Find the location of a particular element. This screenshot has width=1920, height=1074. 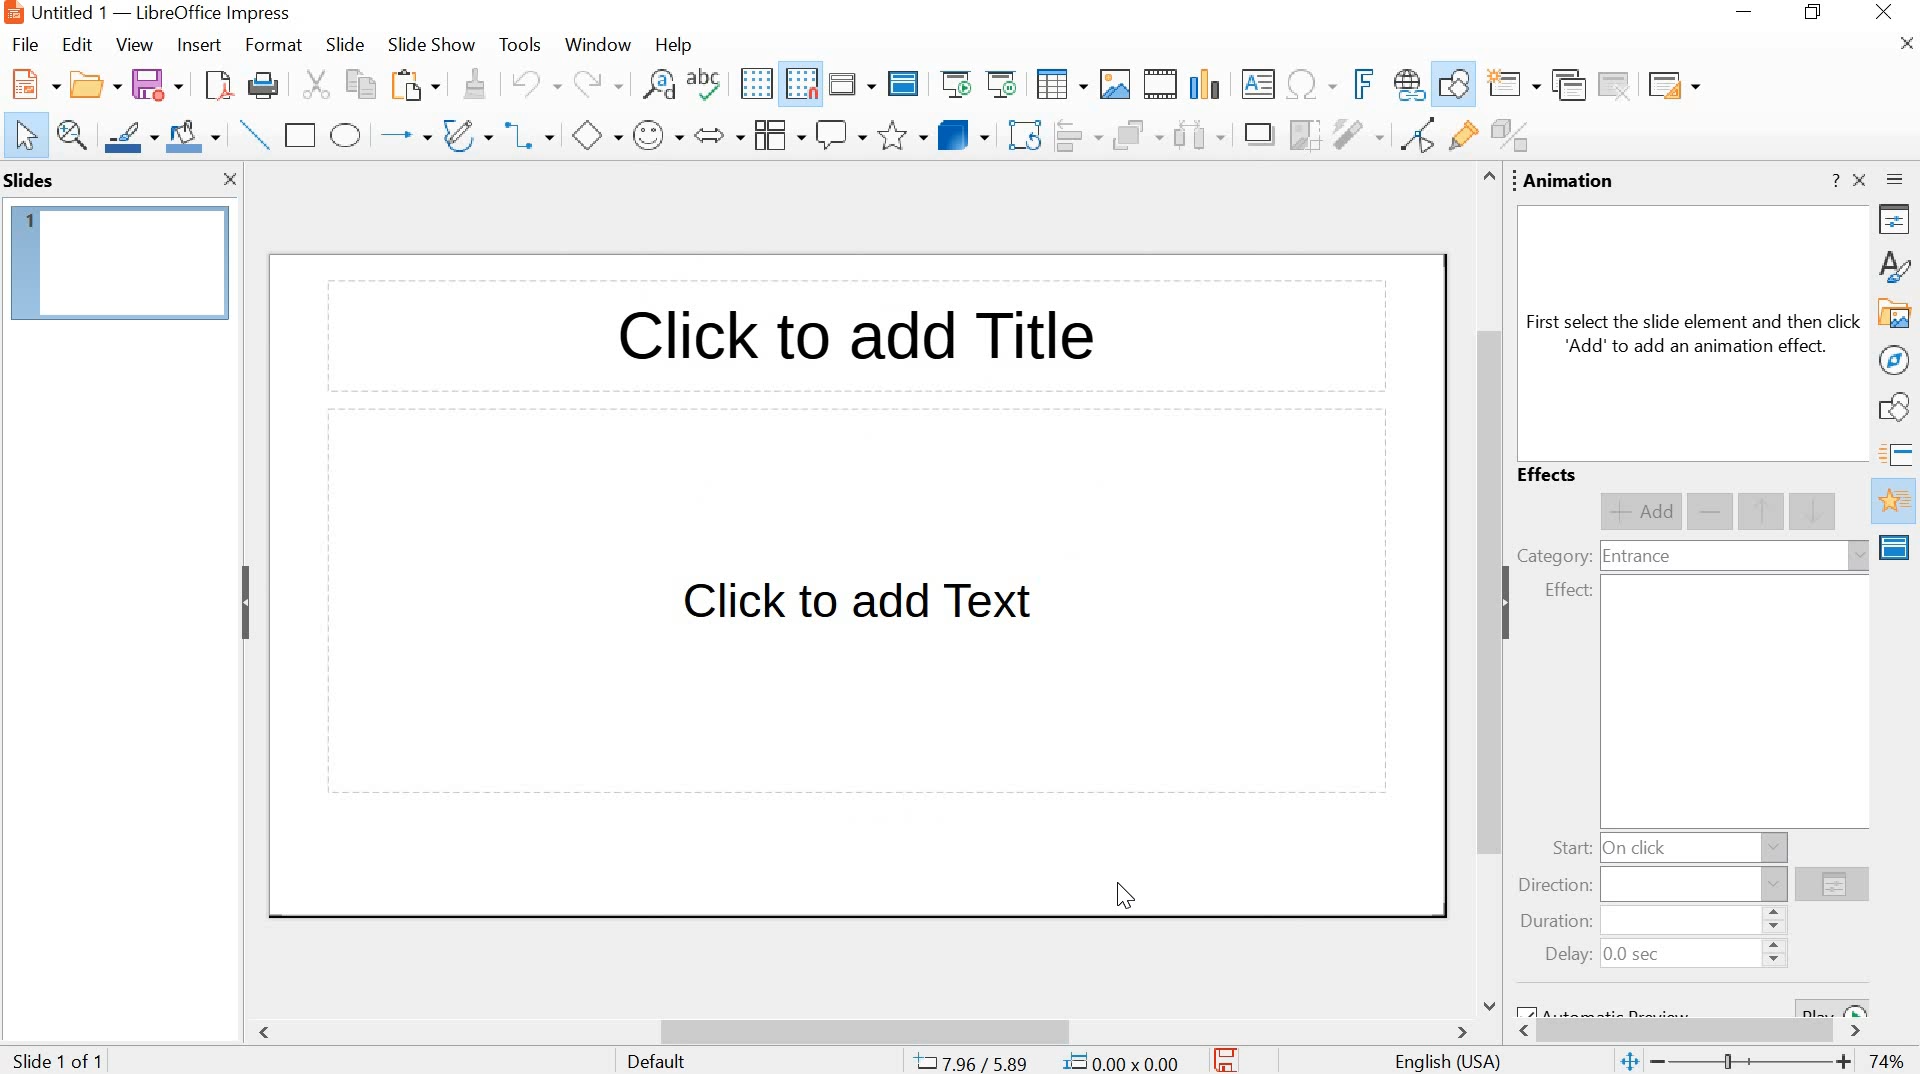

insert special character is located at coordinates (1309, 84).